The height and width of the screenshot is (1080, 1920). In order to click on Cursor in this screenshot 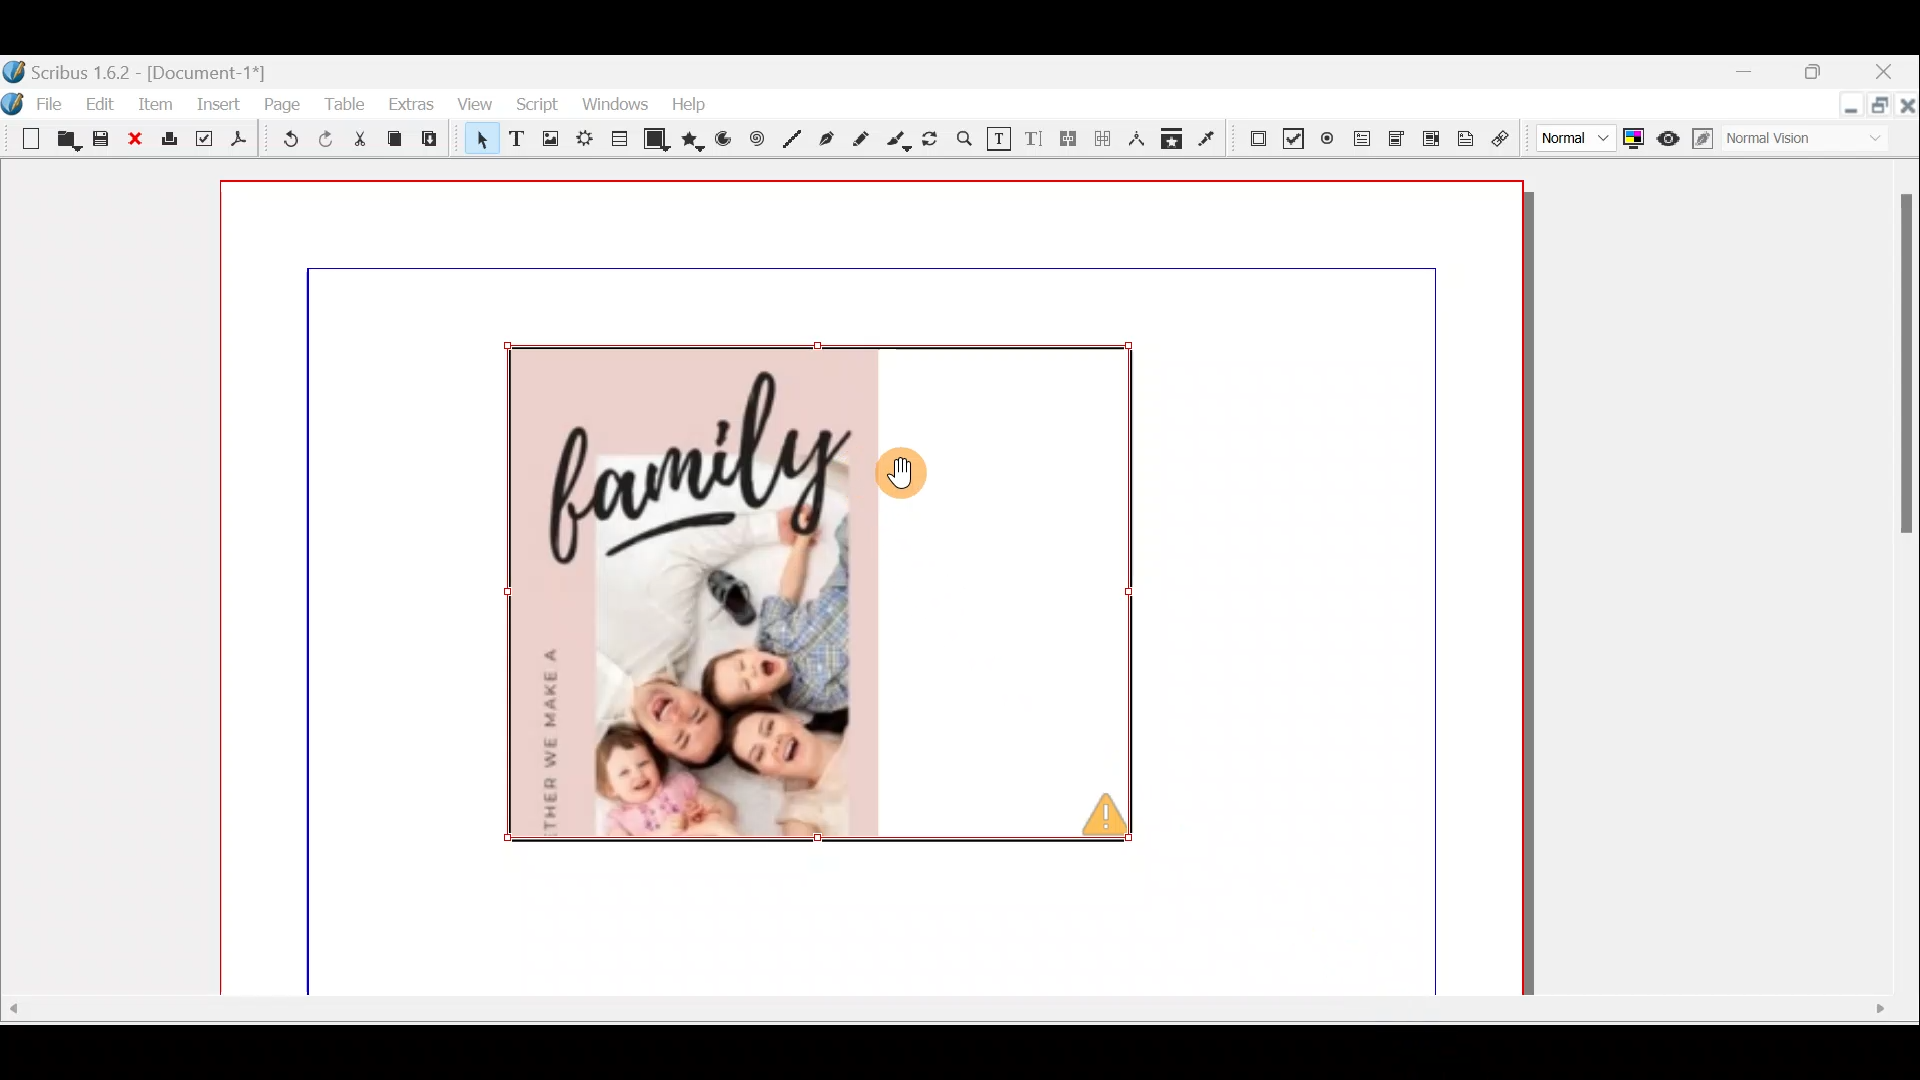, I will do `click(917, 478)`.